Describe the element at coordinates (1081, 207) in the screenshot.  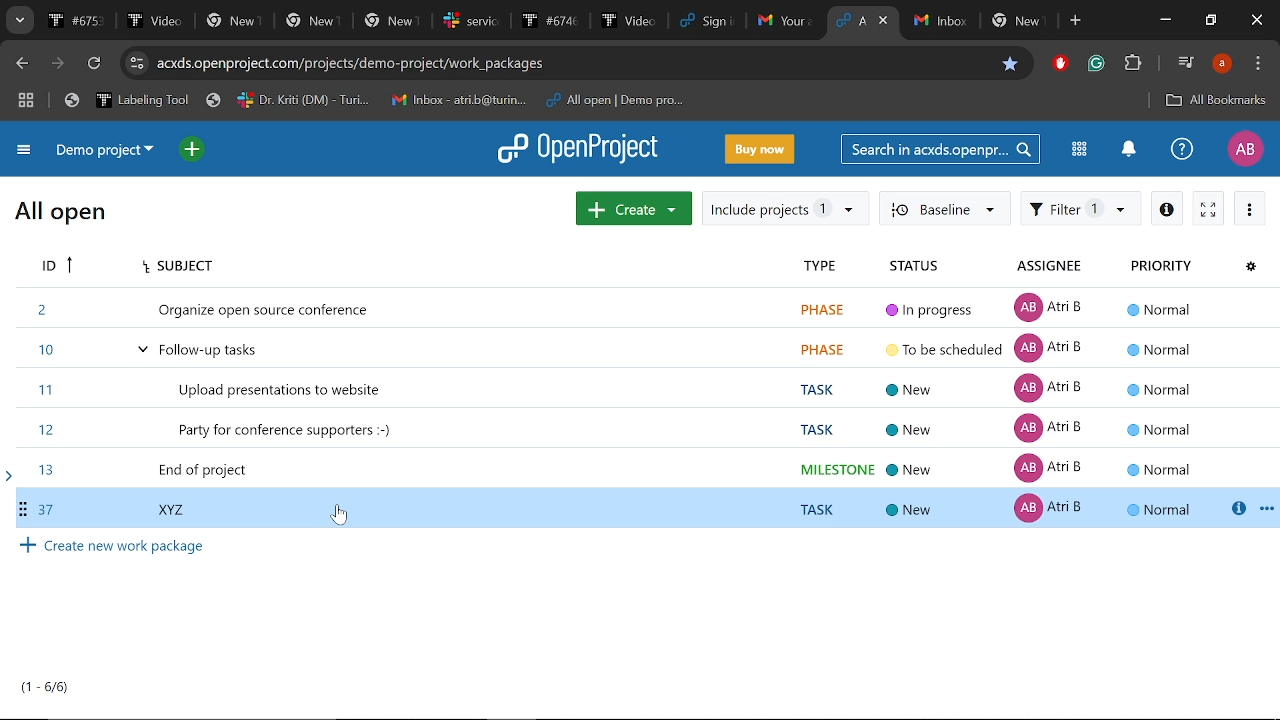
I see `Filter` at that location.